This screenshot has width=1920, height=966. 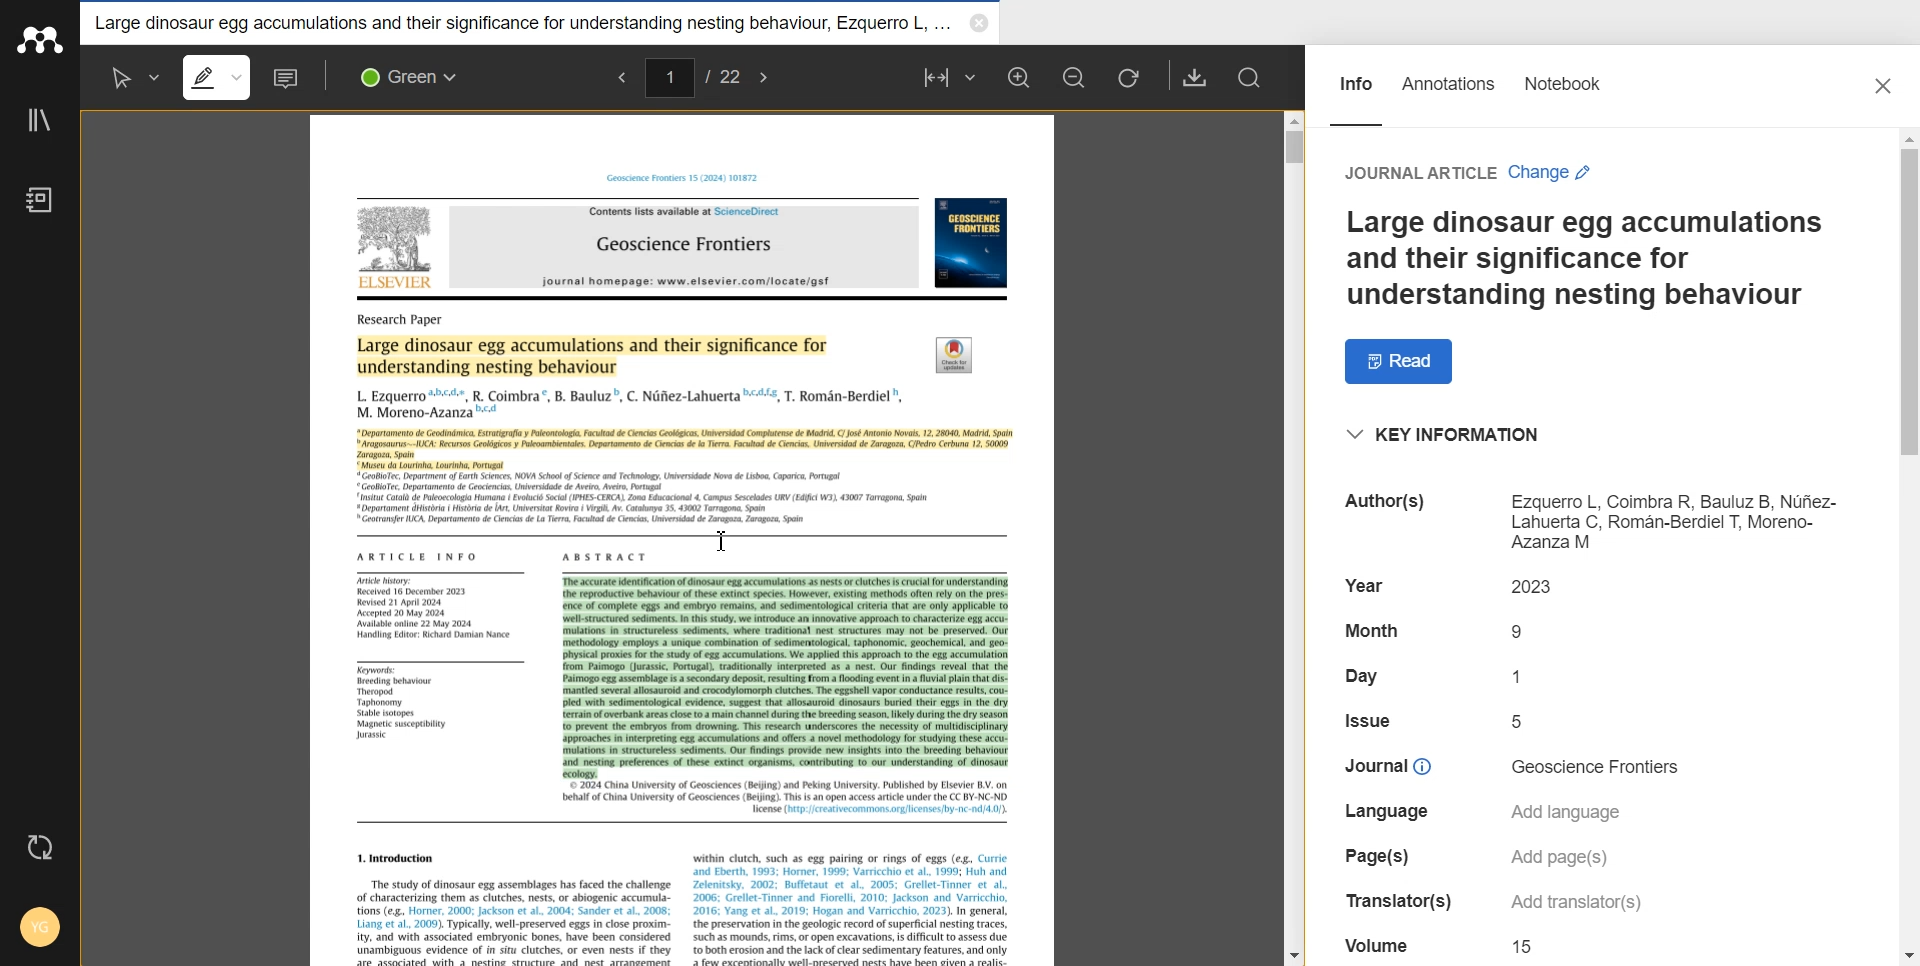 What do you see at coordinates (1539, 586) in the screenshot?
I see `text` at bounding box center [1539, 586].